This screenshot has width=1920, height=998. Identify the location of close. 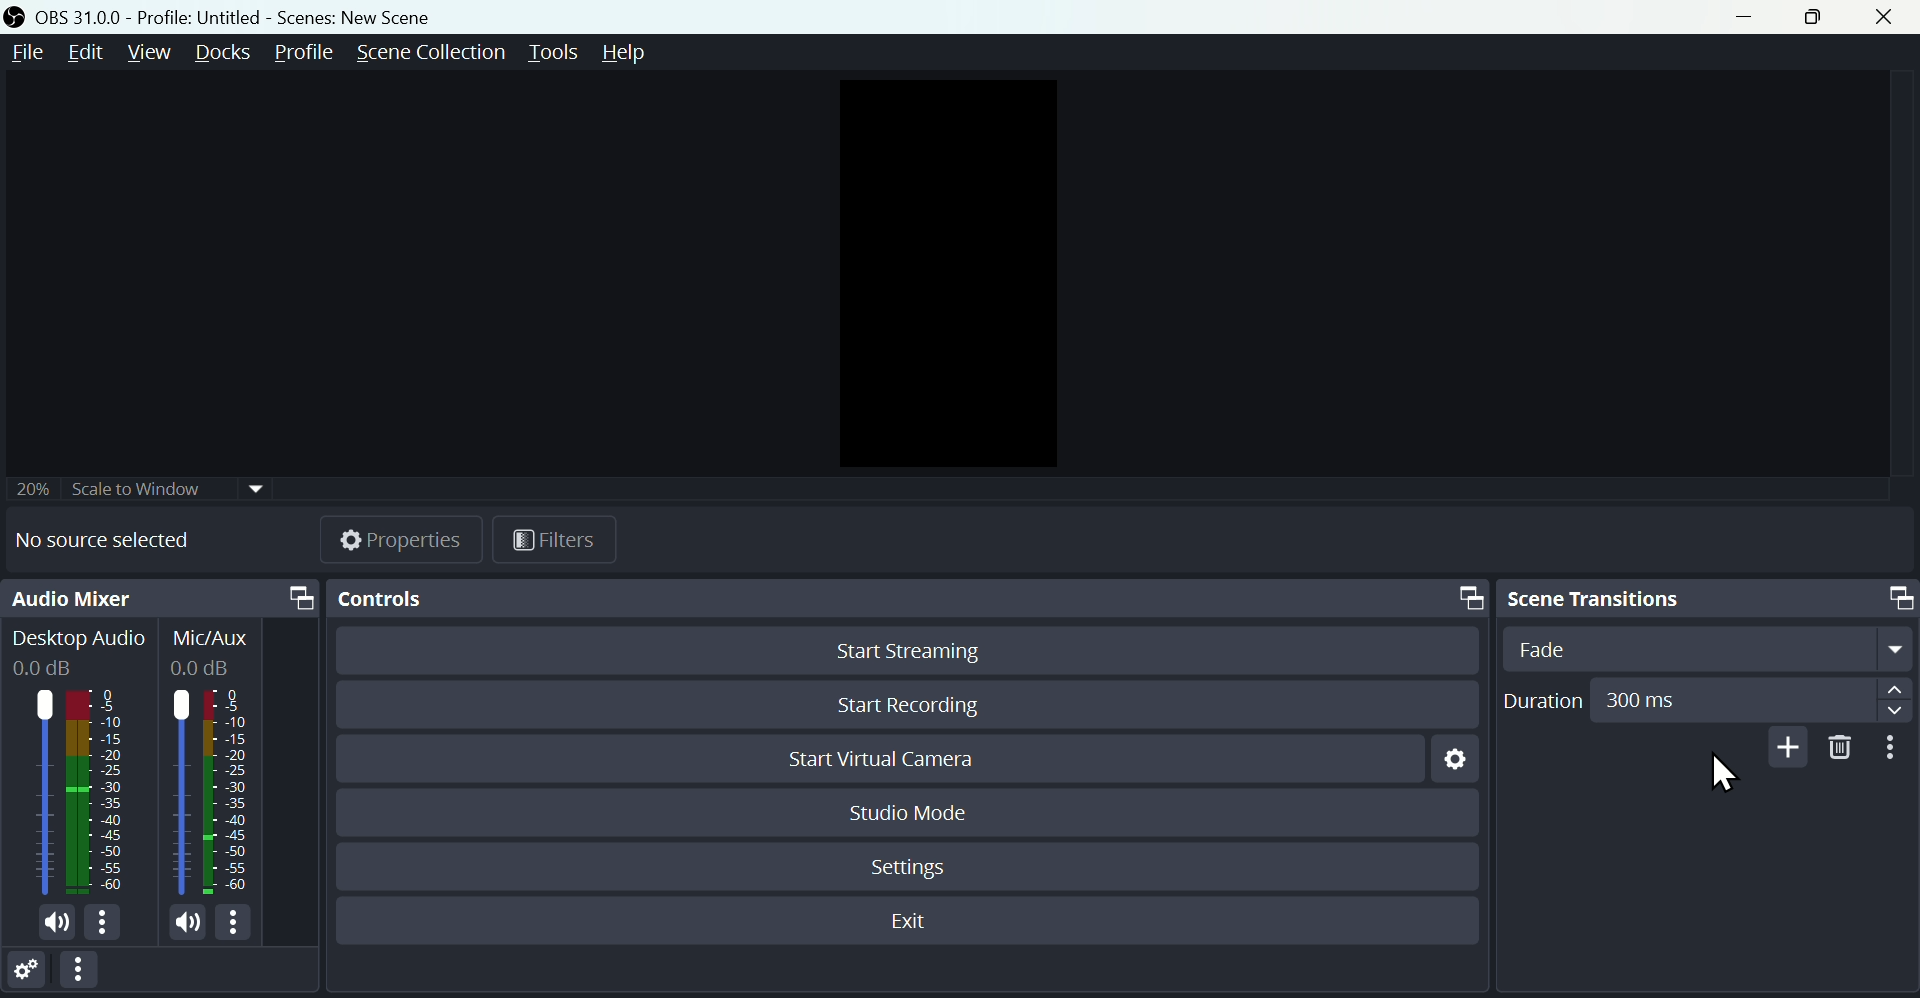
(1890, 17).